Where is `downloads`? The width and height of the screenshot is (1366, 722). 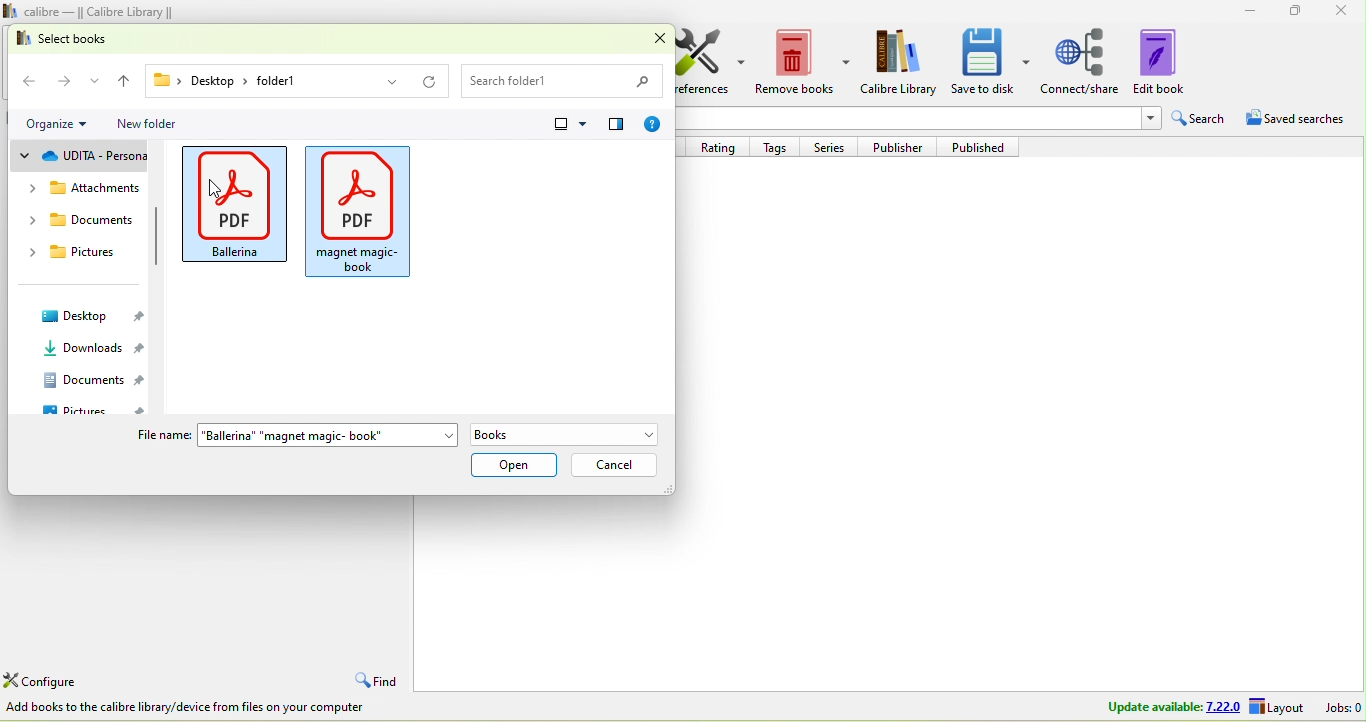 downloads is located at coordinates (84, 349).